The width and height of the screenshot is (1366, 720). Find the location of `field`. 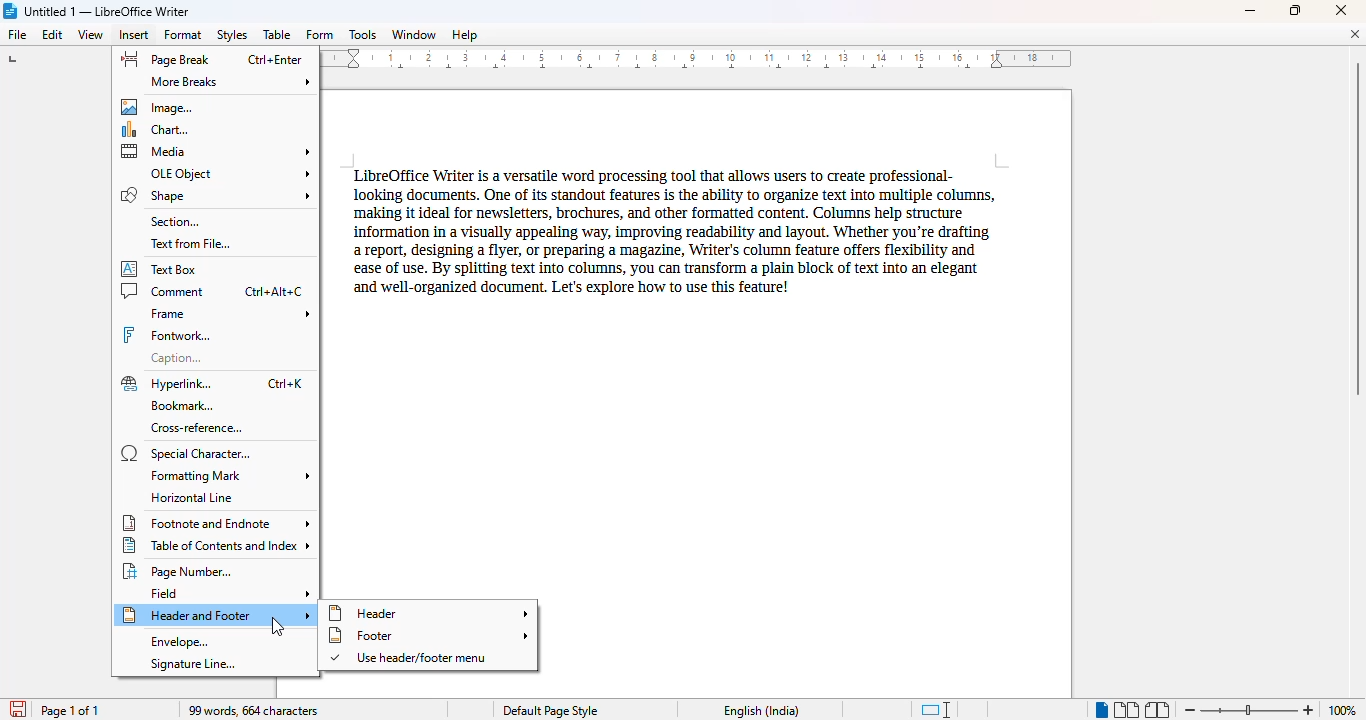

field is located at coordinates (231, 593).